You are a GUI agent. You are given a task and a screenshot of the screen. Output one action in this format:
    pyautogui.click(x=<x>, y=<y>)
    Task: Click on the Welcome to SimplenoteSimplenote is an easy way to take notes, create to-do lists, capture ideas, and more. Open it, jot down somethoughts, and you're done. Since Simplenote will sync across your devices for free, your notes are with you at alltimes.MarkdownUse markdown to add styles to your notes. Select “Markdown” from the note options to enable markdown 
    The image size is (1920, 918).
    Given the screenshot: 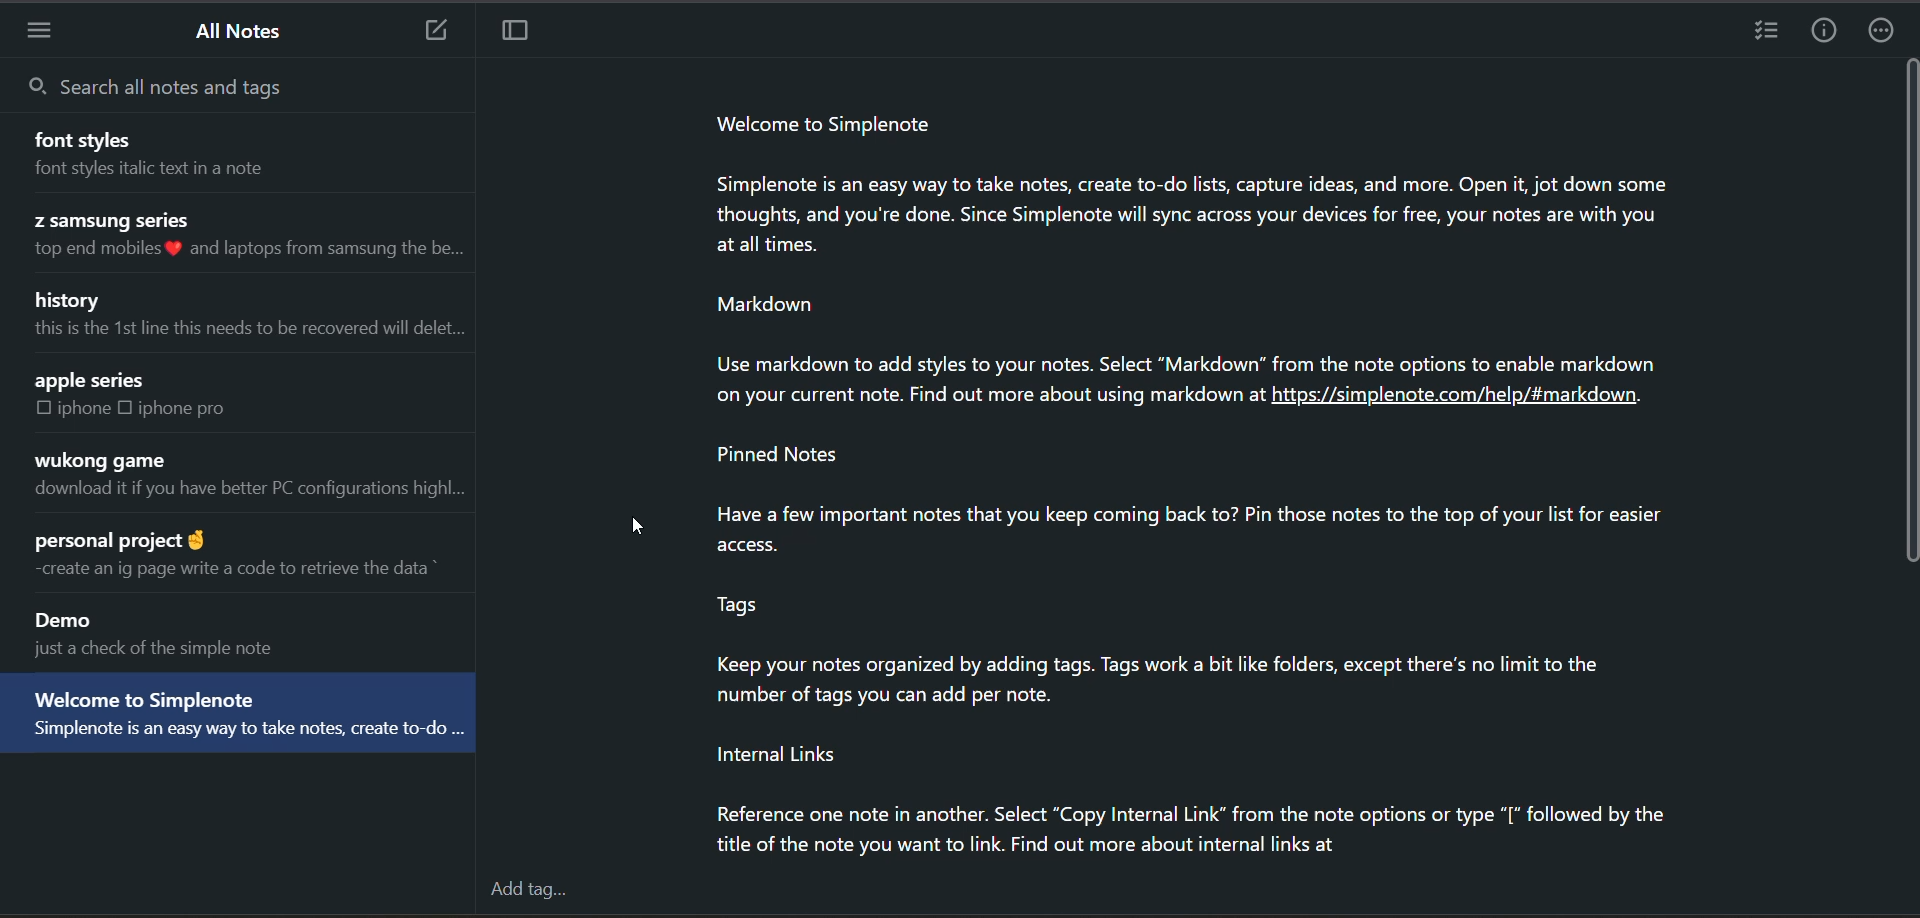 What is the action you would take?
    pyautogui.click(x=1181, y=243)
    